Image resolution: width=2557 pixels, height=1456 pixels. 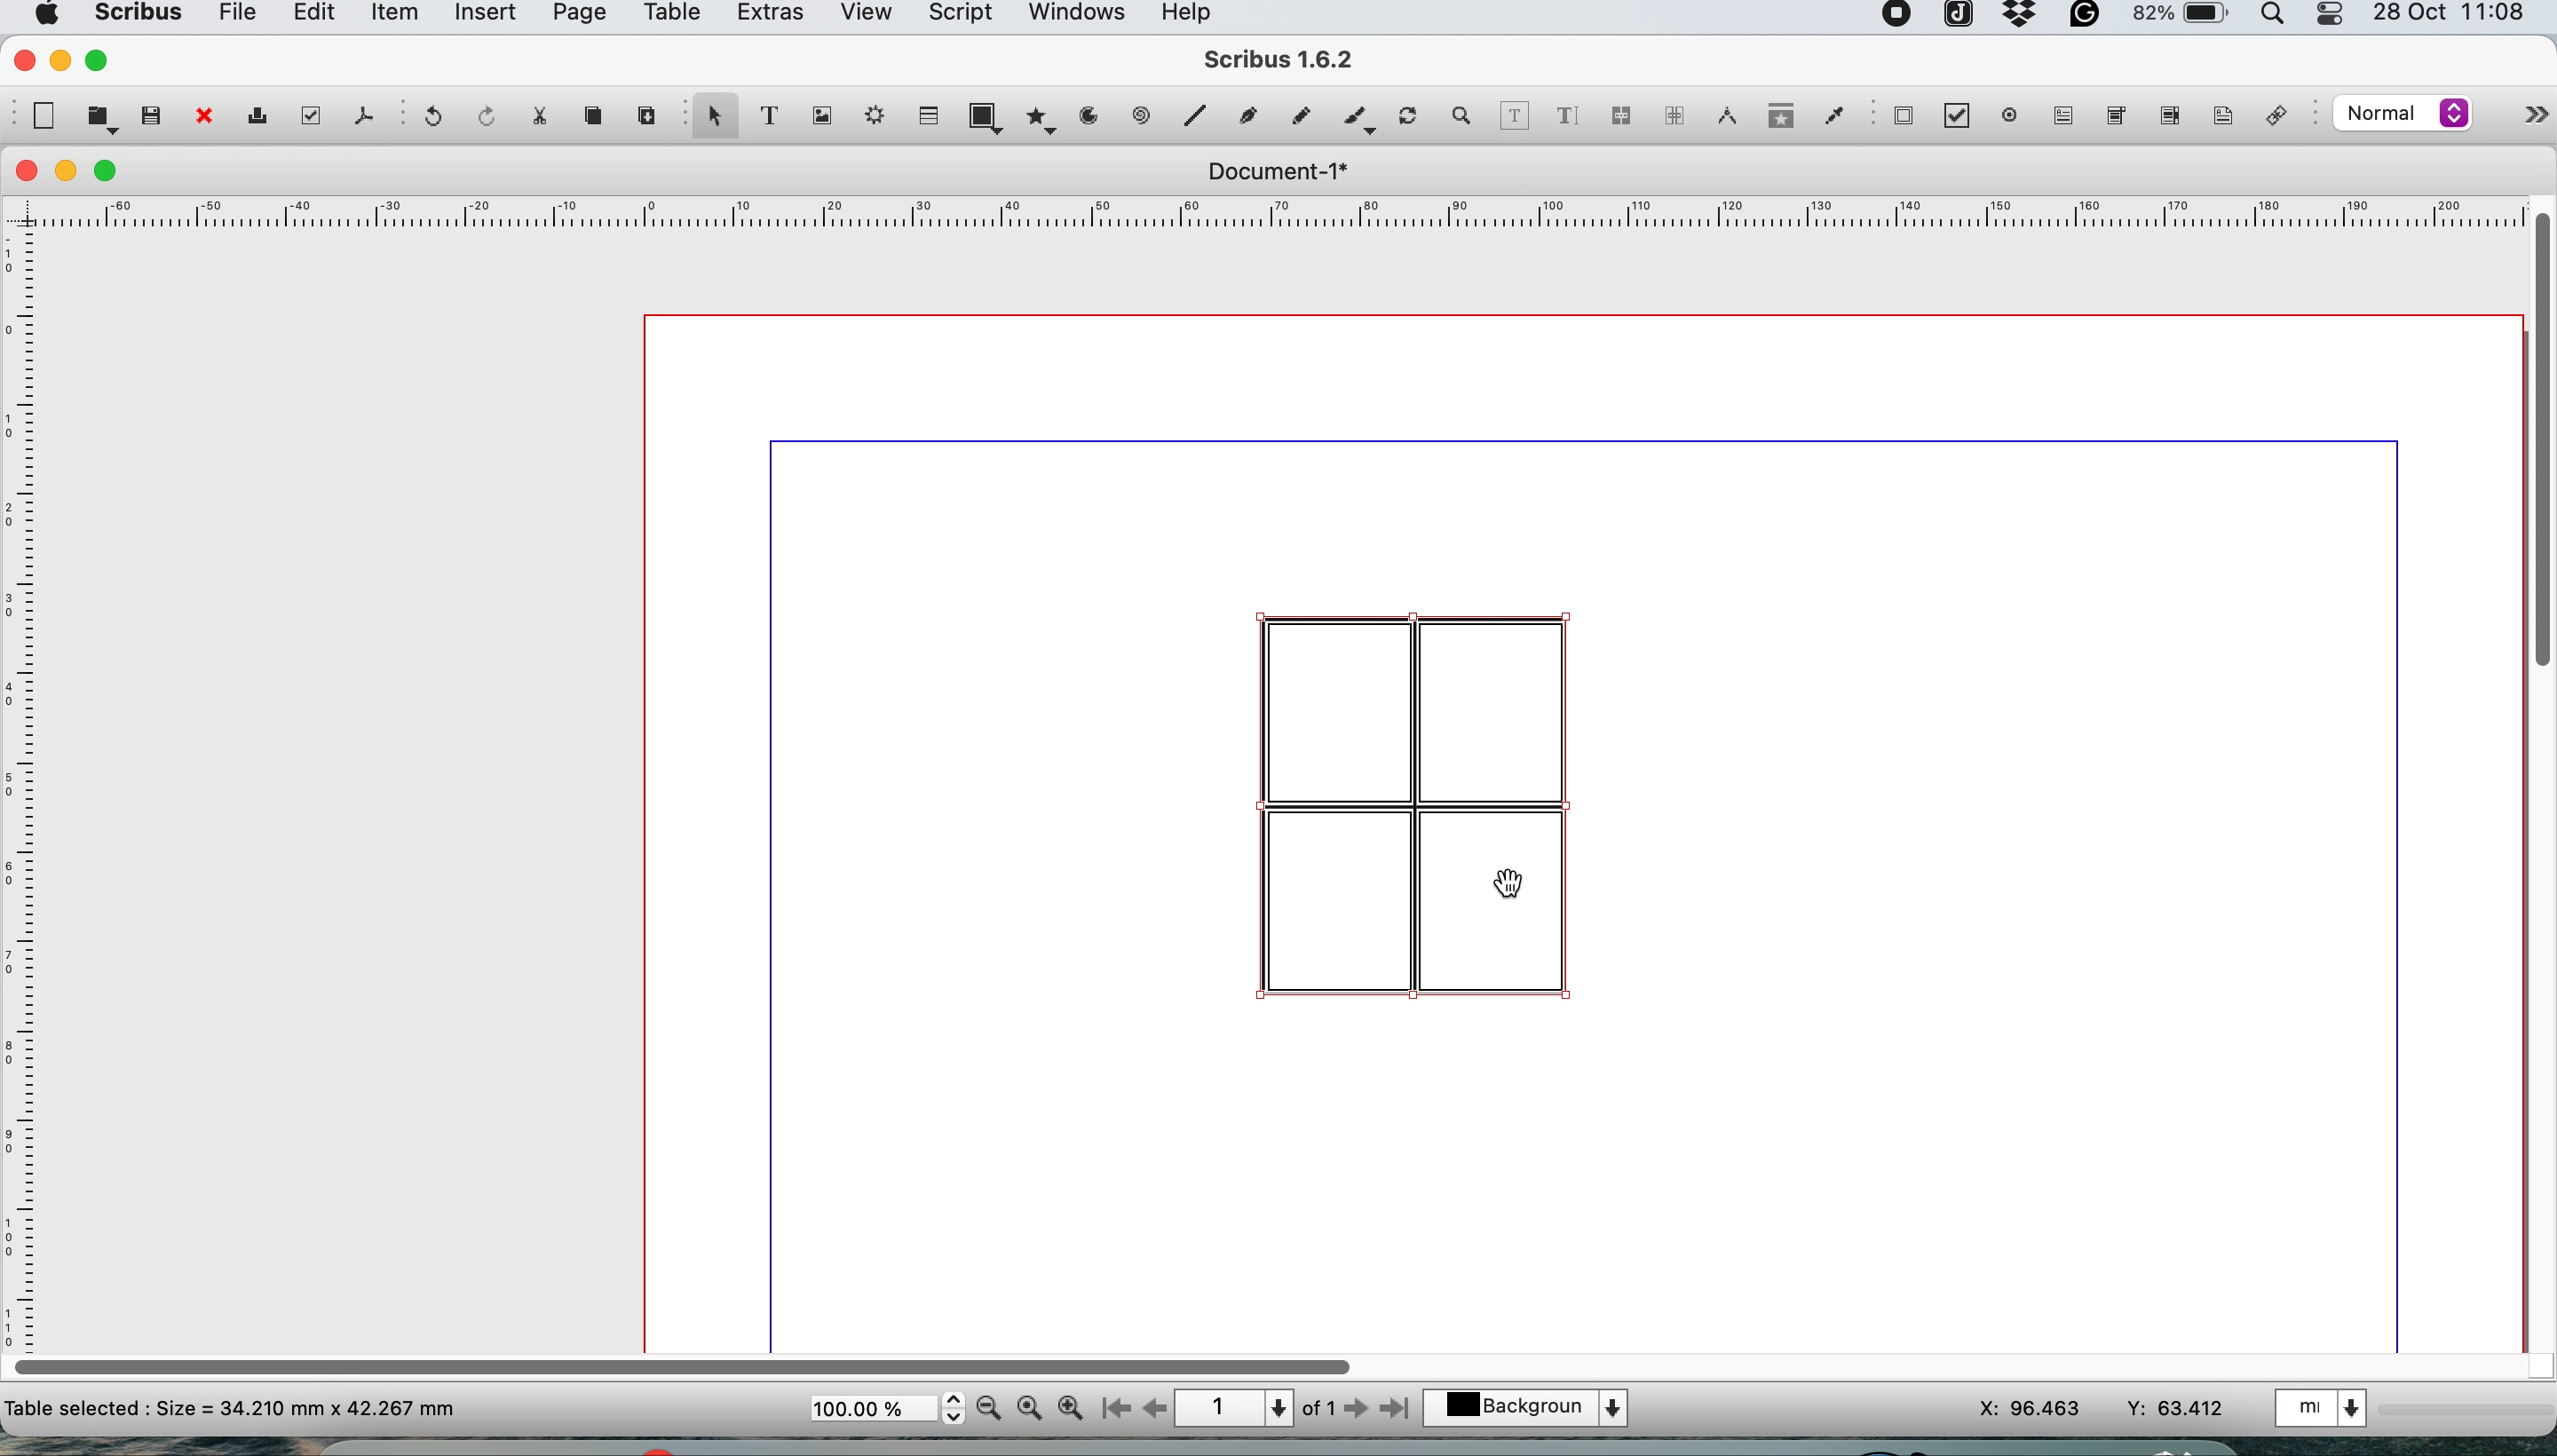 What do you see at coordinates (2326, 1406) in the screenshot?
I see `select the current unit` at bounding box center [2326, 1406].